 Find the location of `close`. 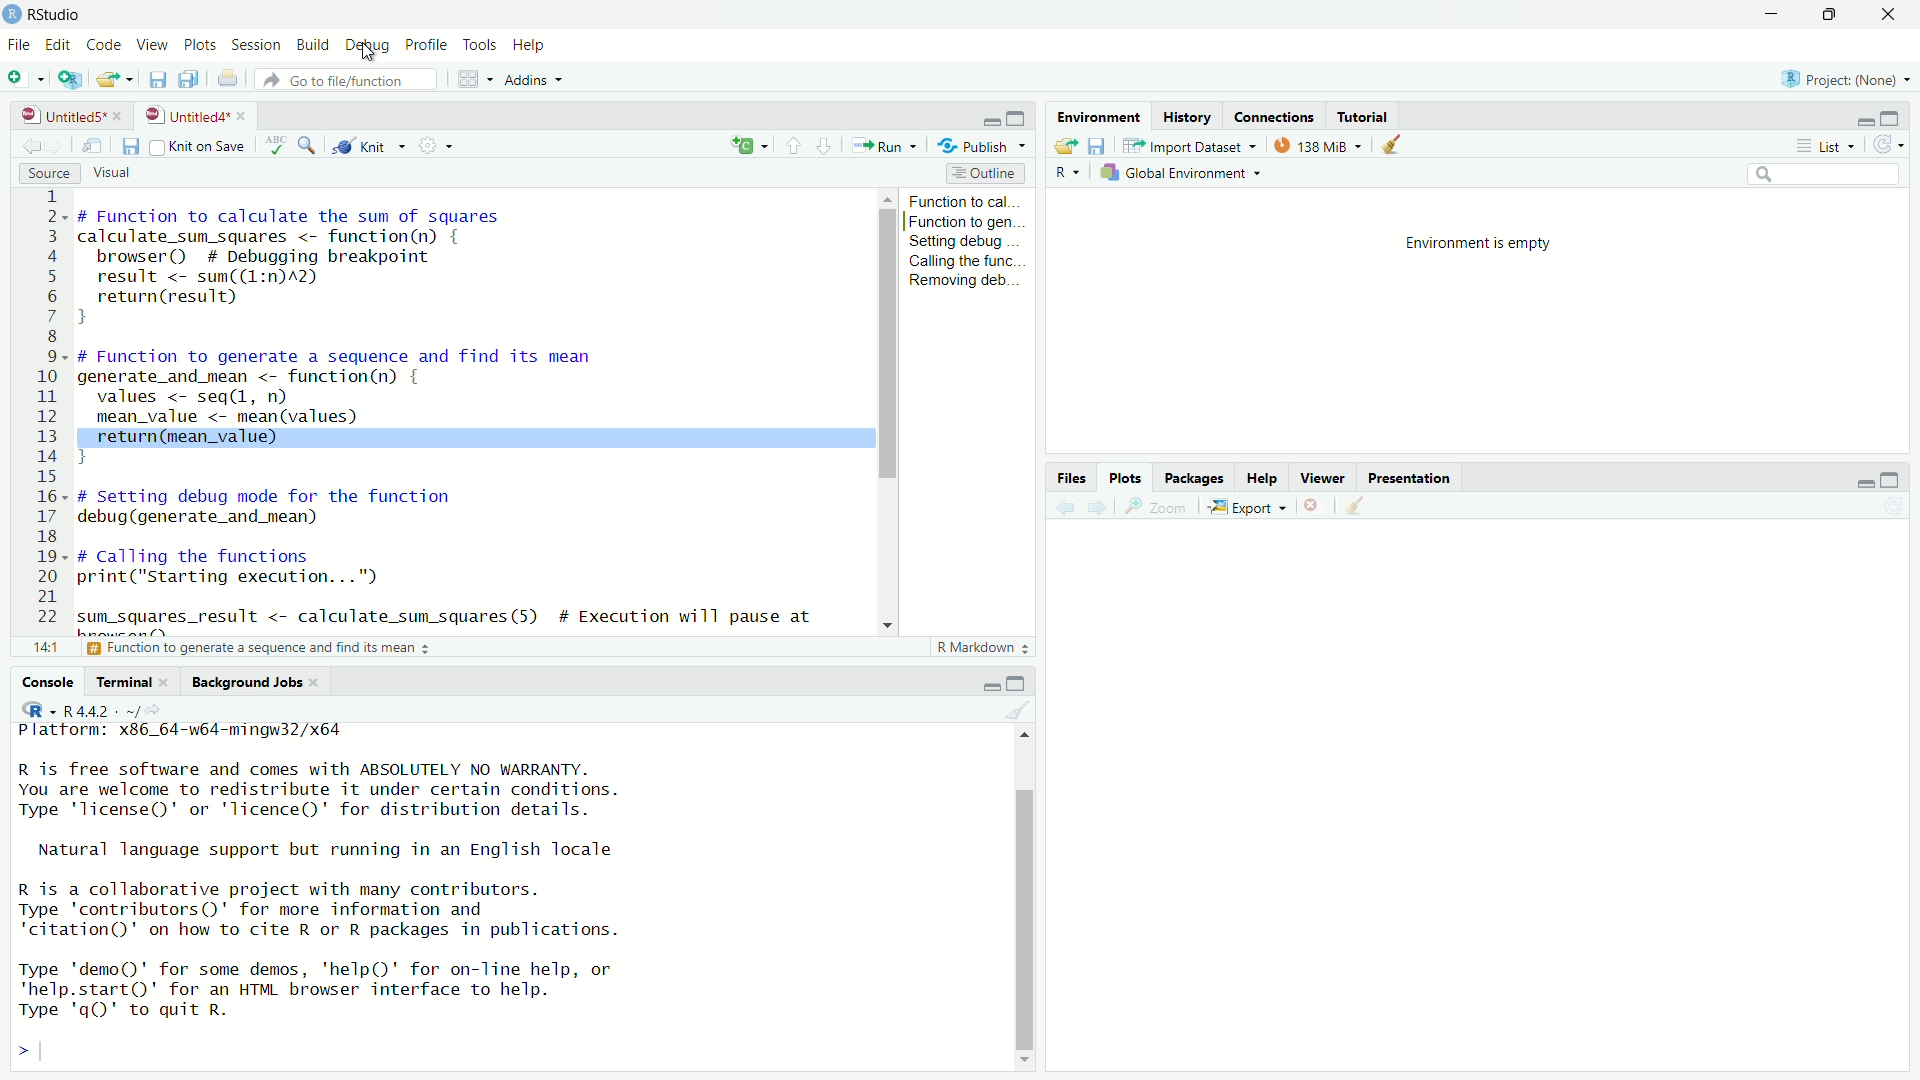

close is located at coordinates (1896, 16).